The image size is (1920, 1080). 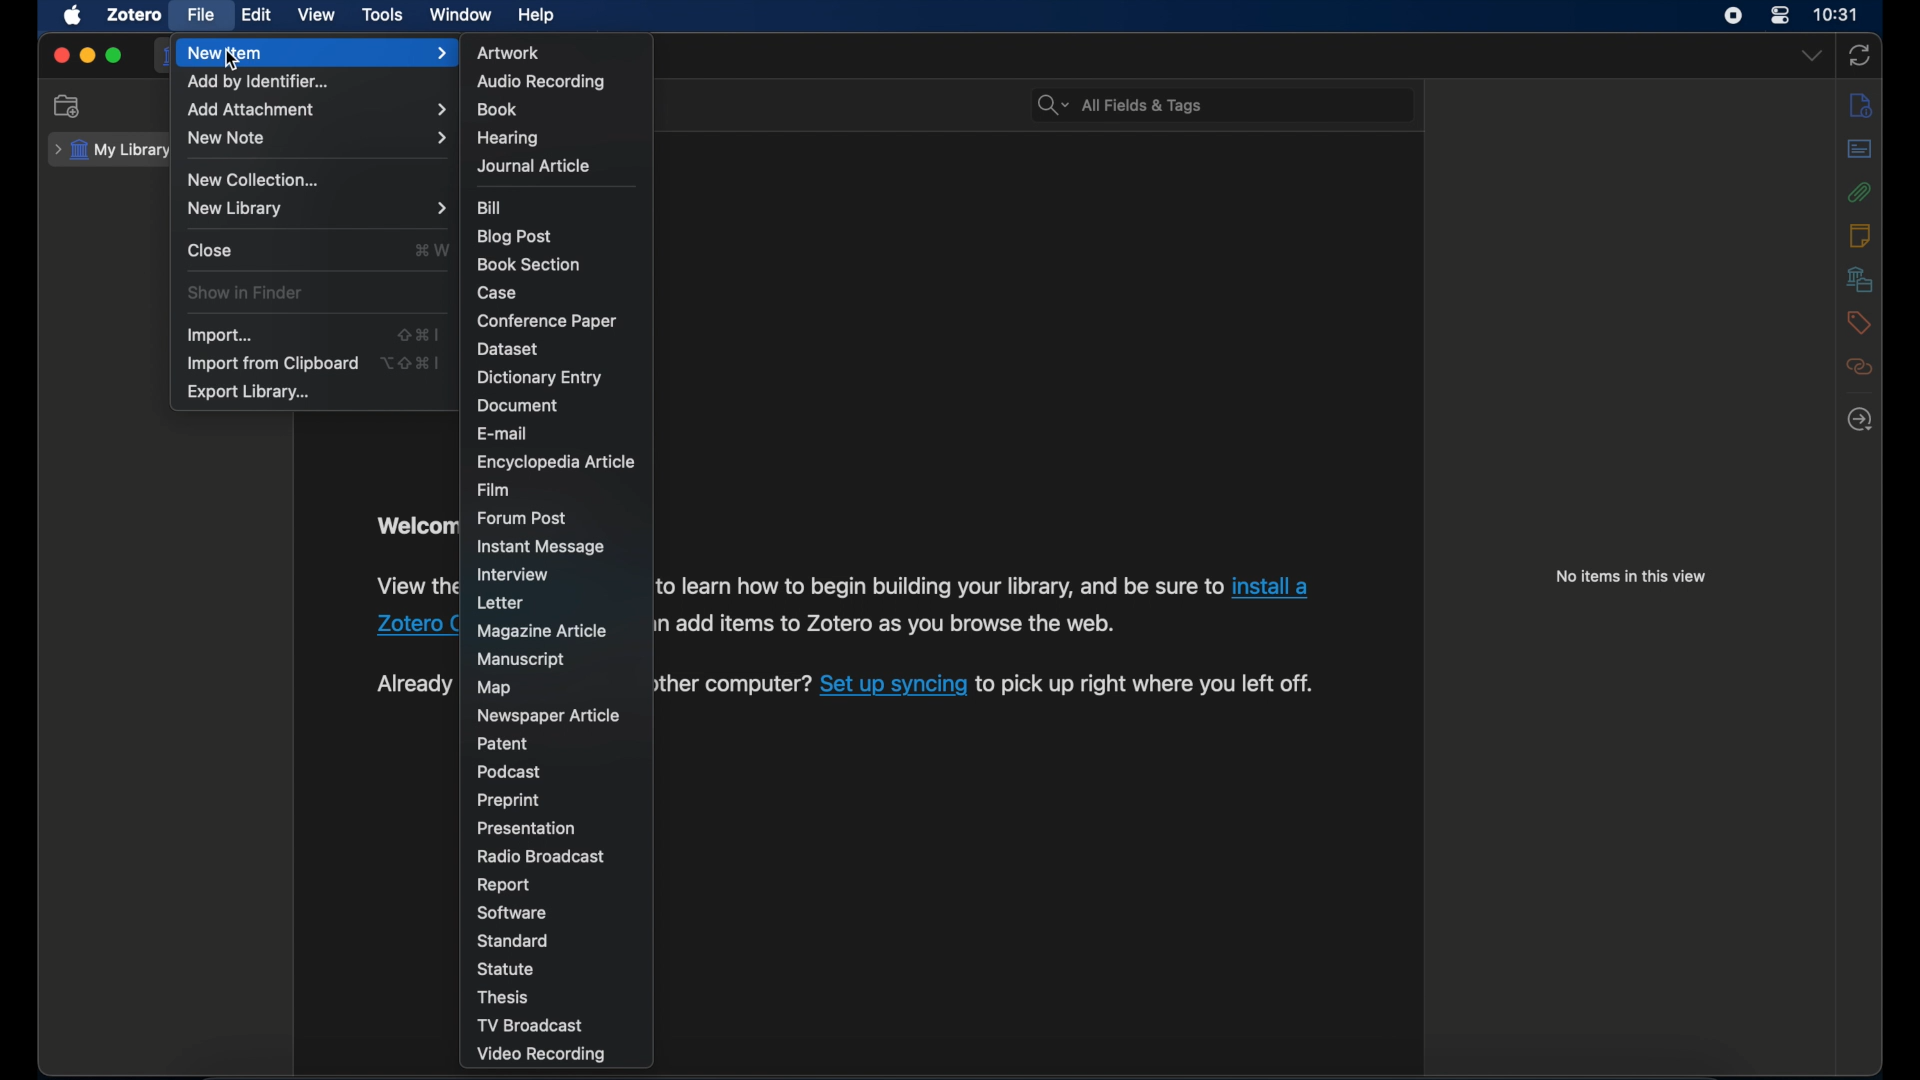 I want to click on add by identifier, so click(x=258, y=84).